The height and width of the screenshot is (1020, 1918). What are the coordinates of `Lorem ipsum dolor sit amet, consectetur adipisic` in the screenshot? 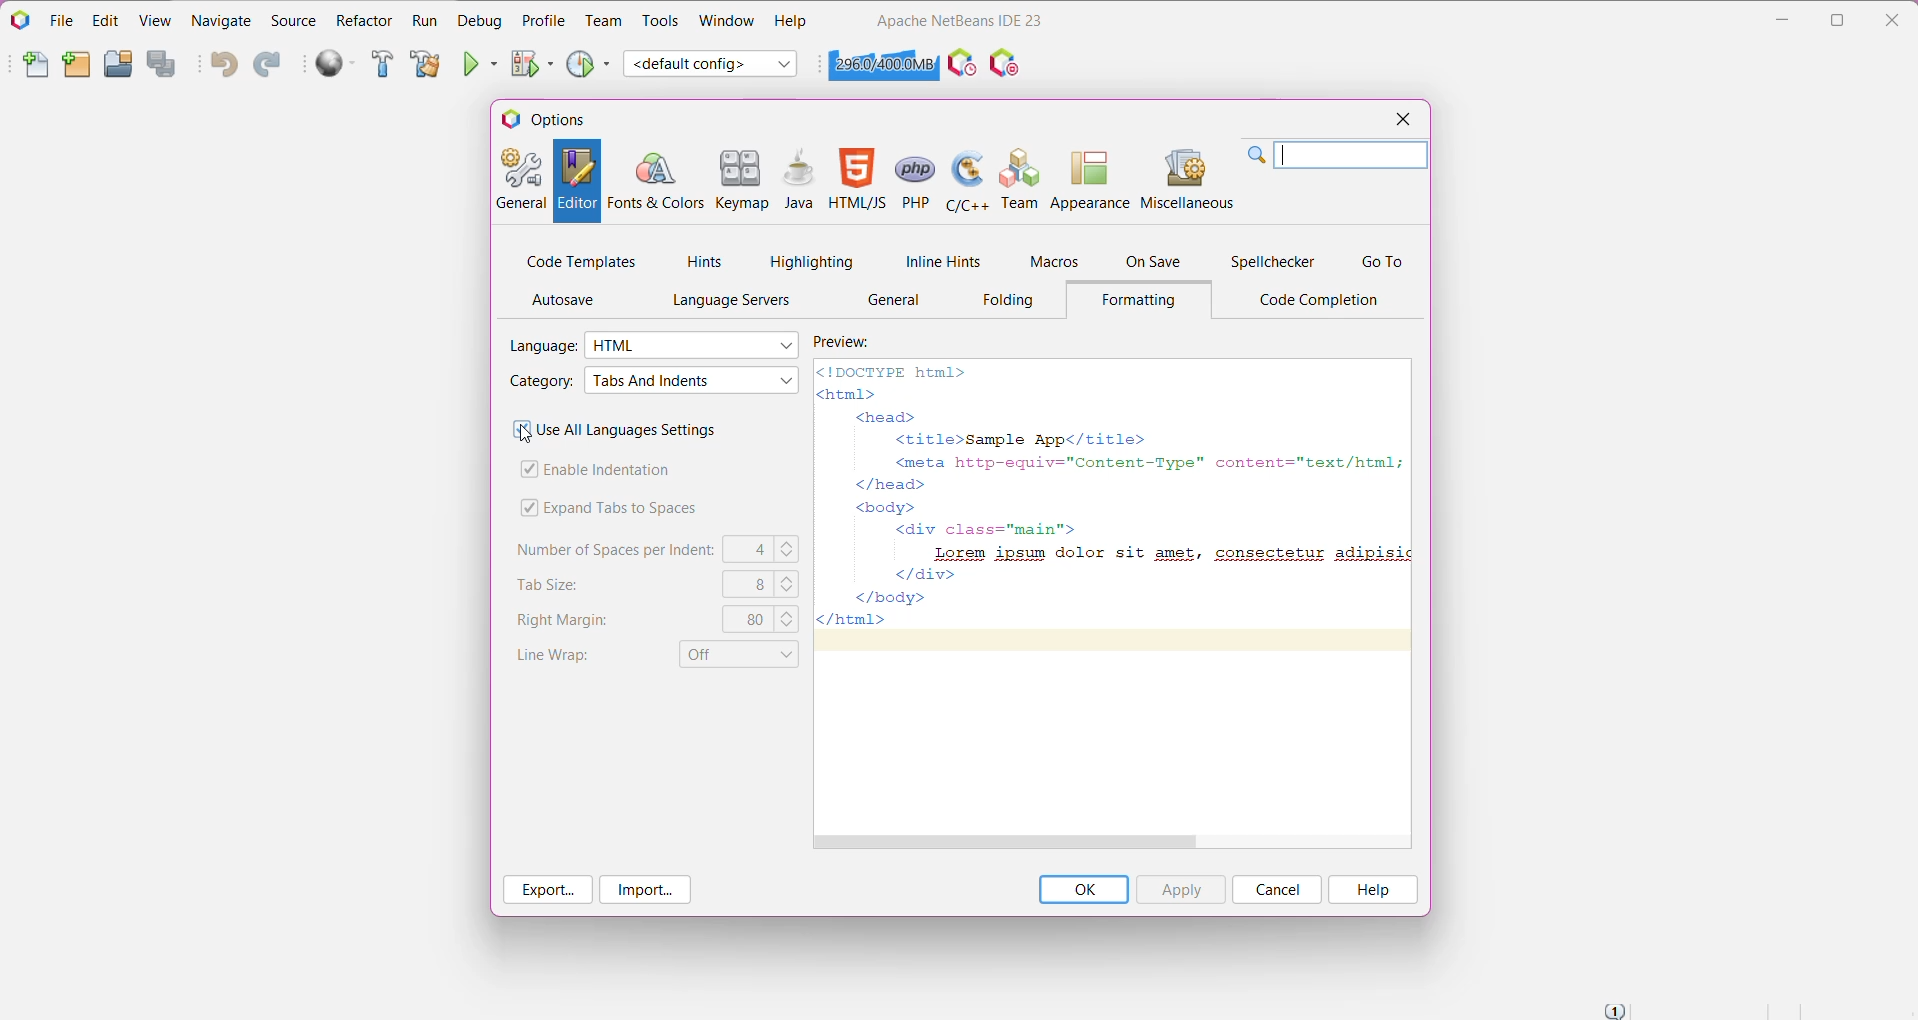 It's located at (1164, 552).